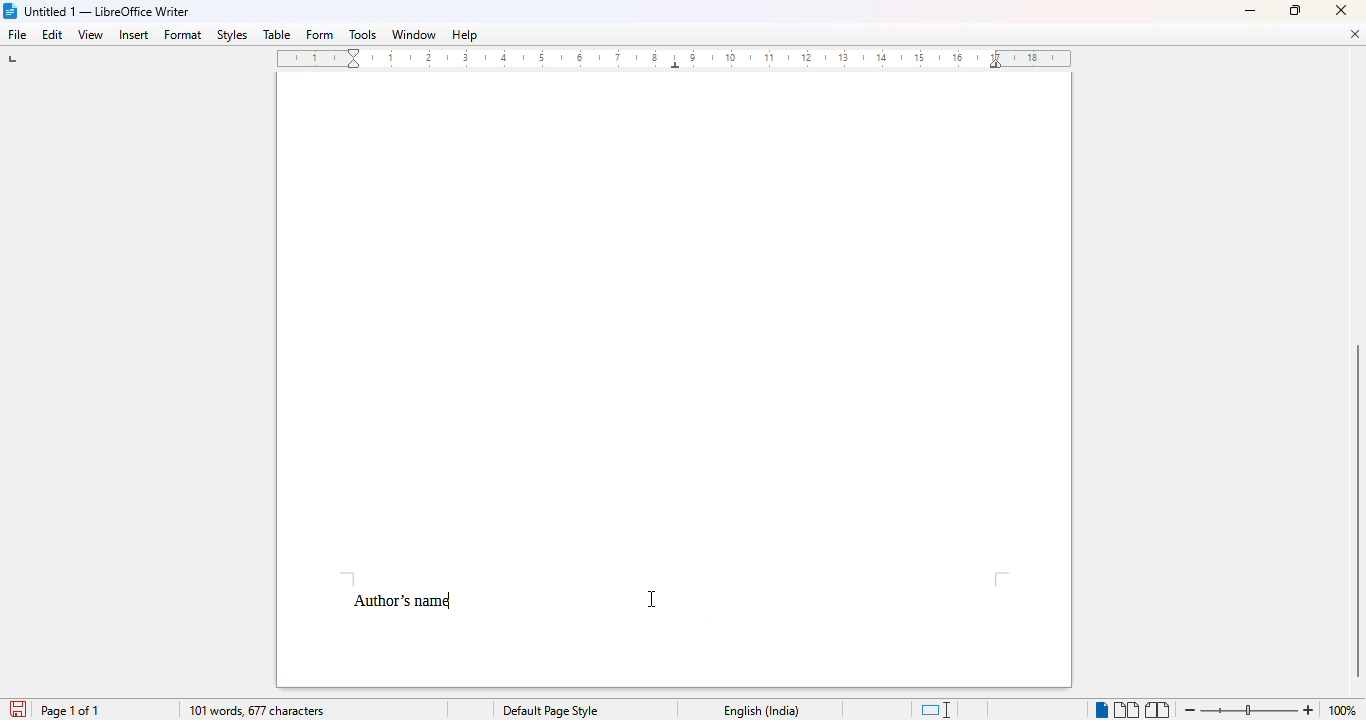 Image resolution: width=1366 pixels, height=720 pixels. What do you see at coordinates (1126, 710) in the screenshot?
I see `multi-page view` at bounding box center [1126, 710].